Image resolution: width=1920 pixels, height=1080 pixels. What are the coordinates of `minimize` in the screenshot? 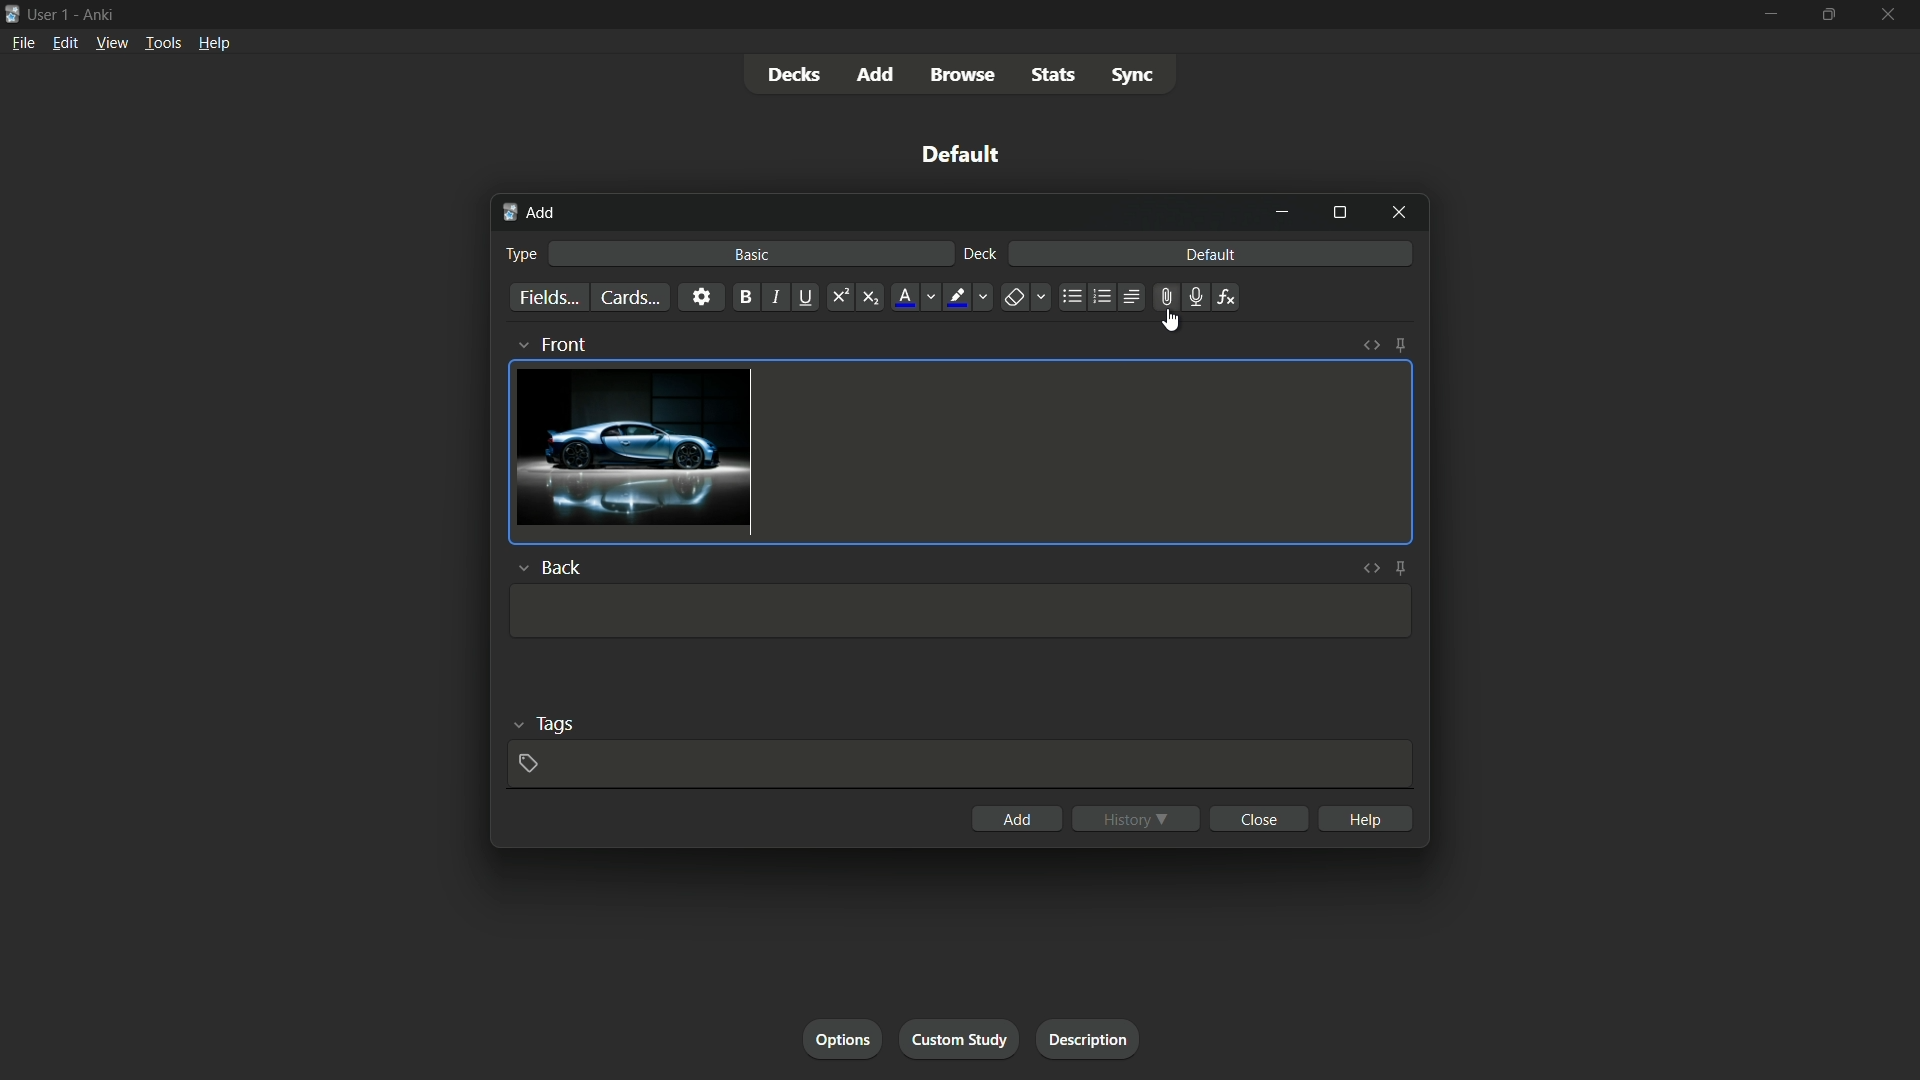 It's located at (1768, 15).